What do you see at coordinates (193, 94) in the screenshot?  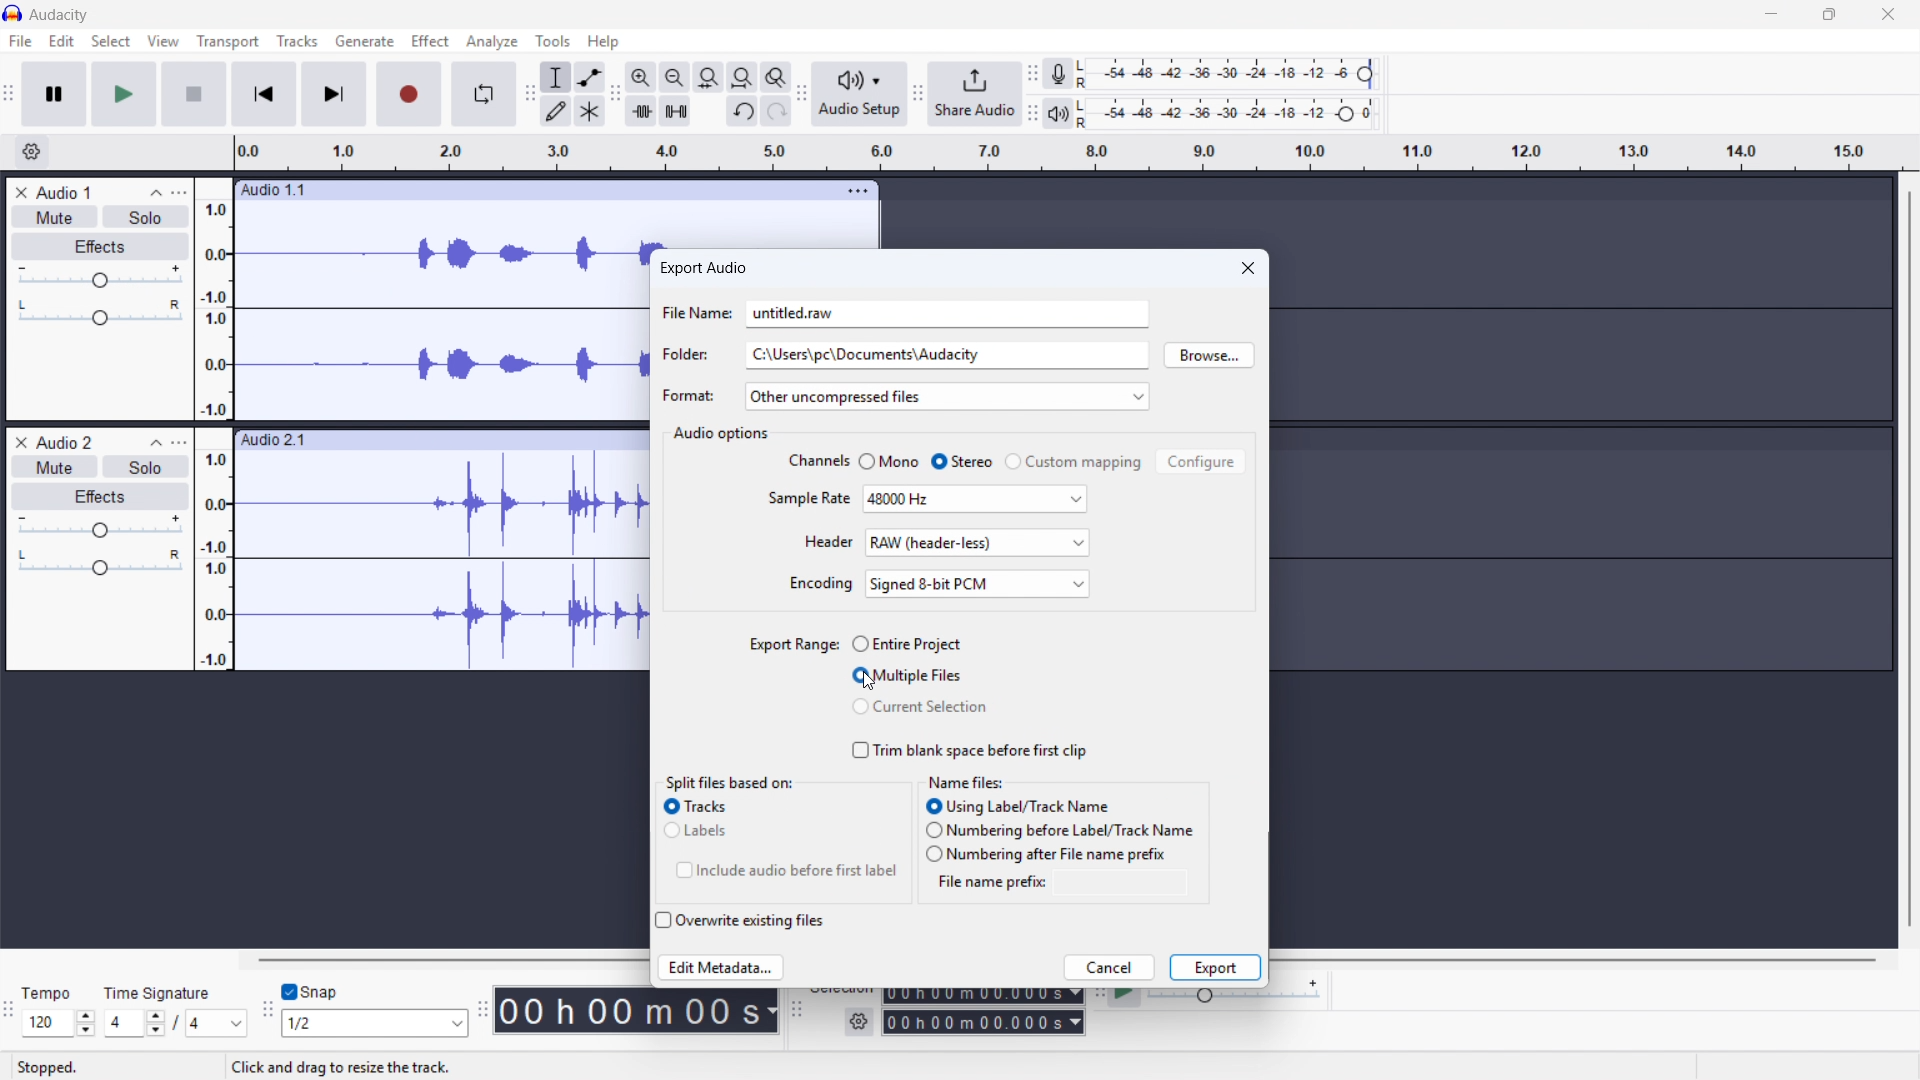 I see `Stop ` at bounding box center [193, 94].